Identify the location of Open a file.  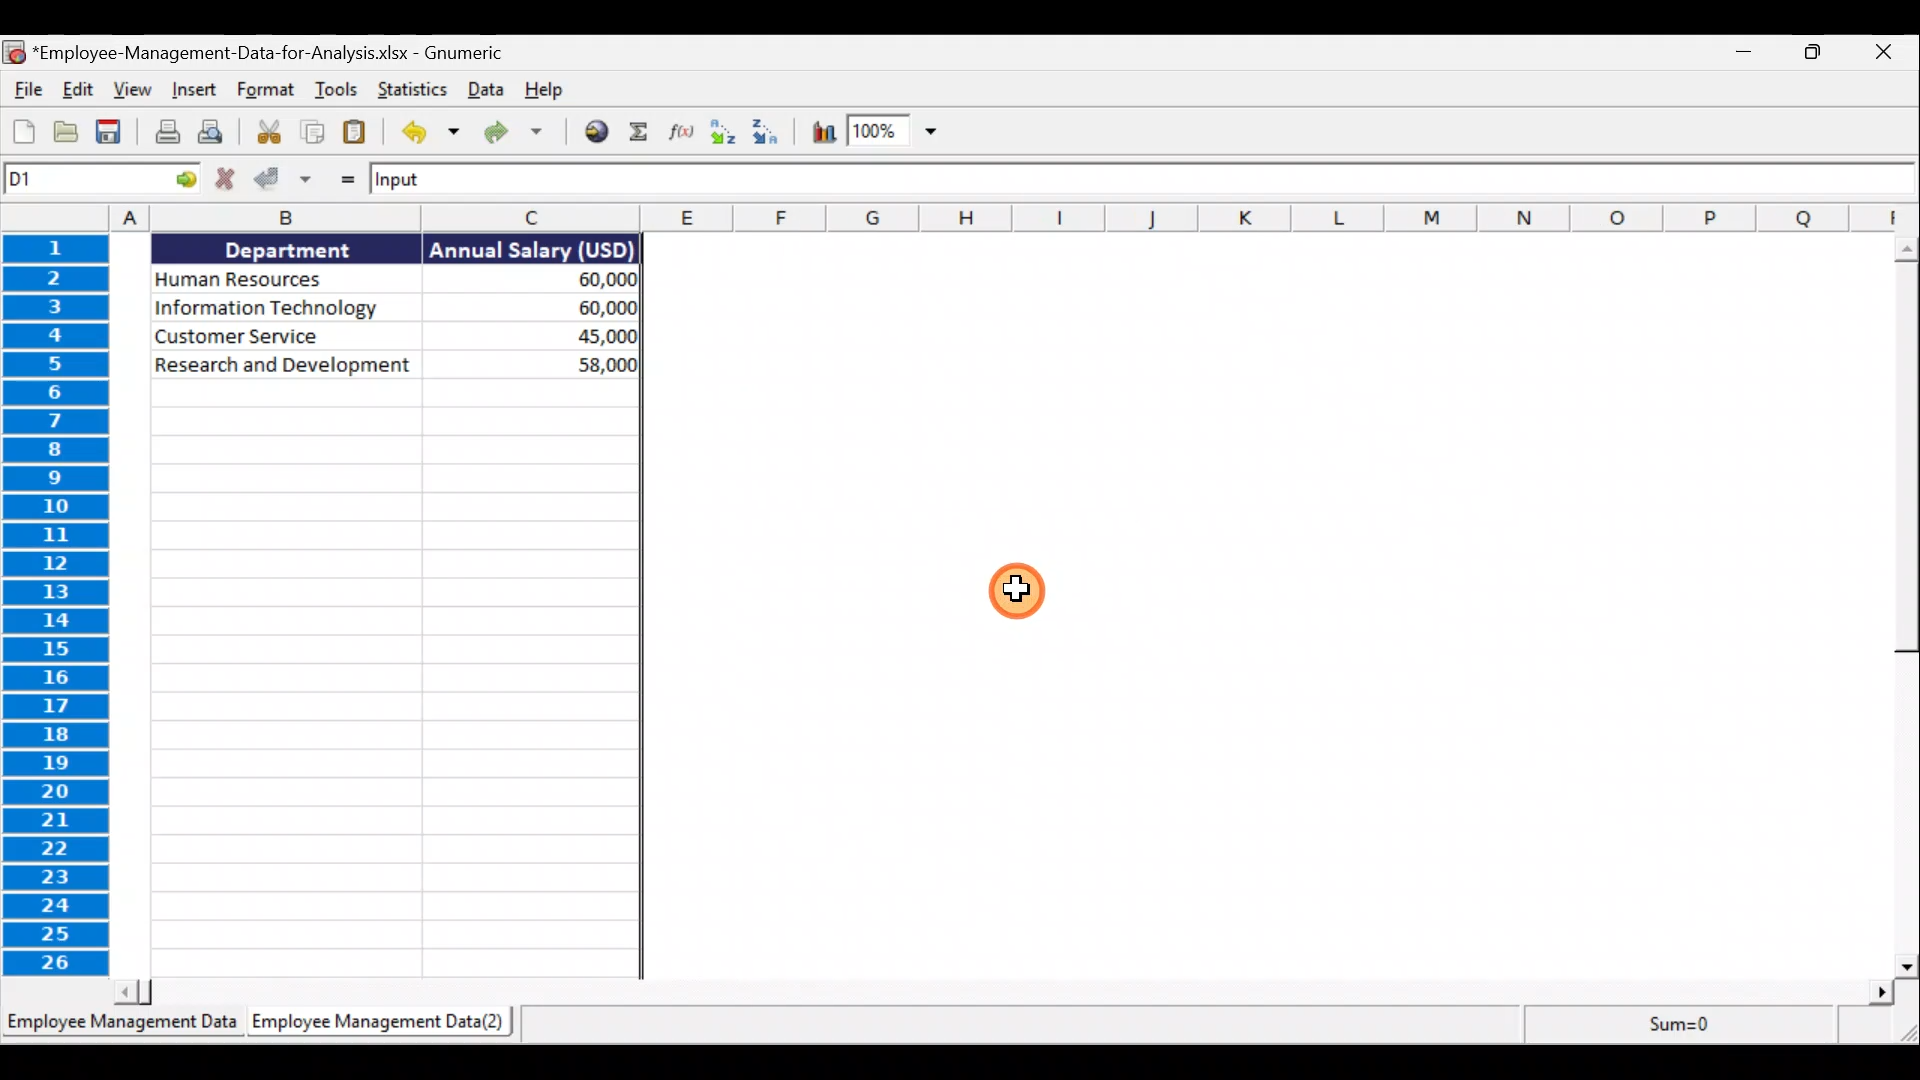
(71, 131).